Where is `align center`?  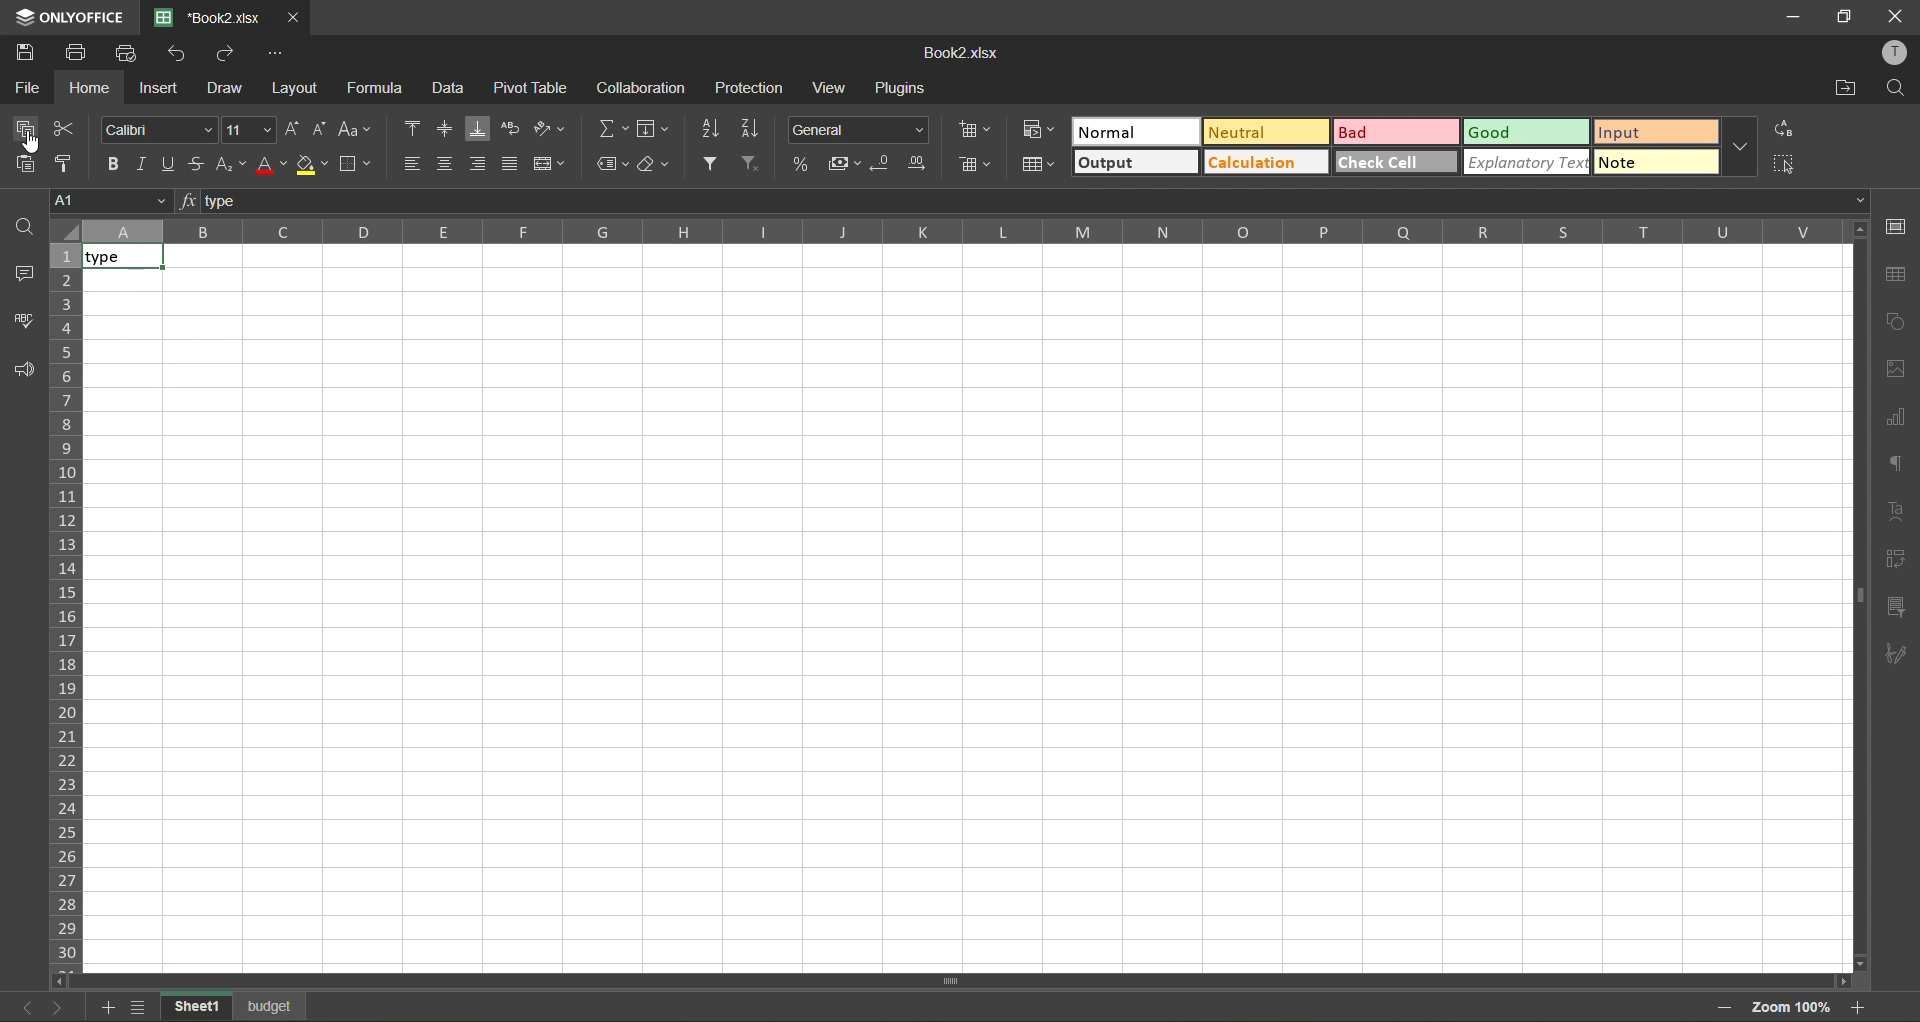
align center is located at coordinates (446, 160).